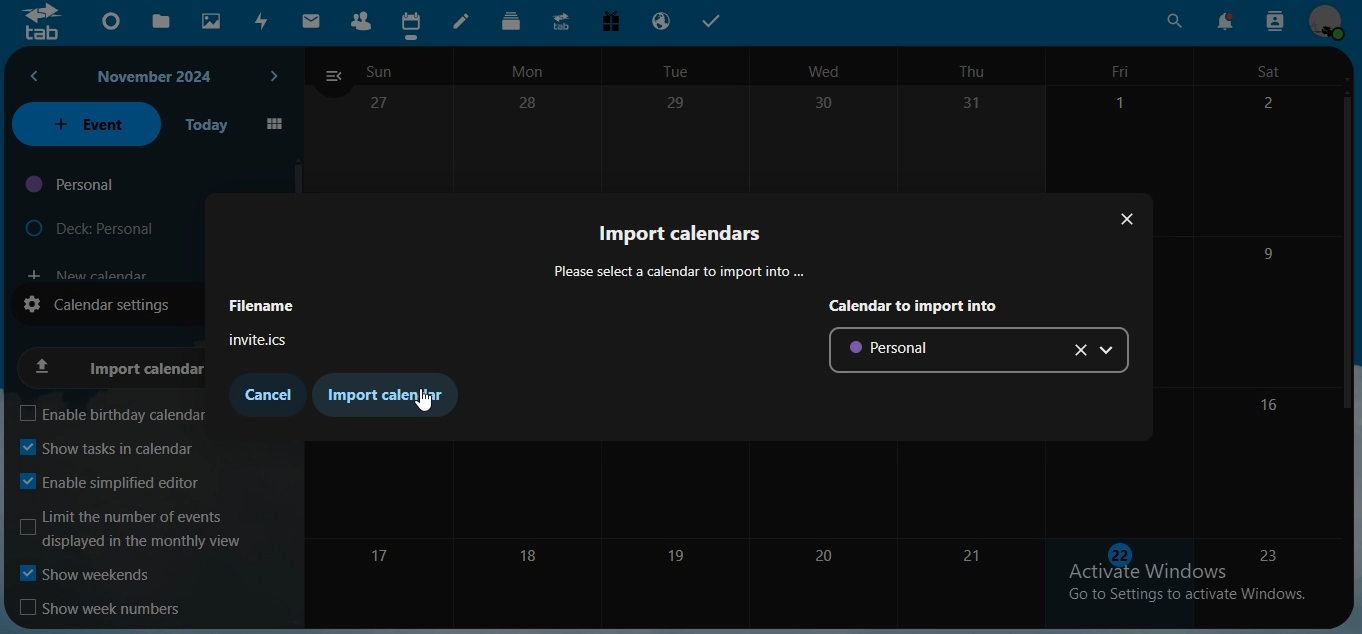 This screenshot has width=1362, height=634. What do you see at coordinates (72, 185) in the screenshot?
I see `personal` at bounding box center [72, 185].